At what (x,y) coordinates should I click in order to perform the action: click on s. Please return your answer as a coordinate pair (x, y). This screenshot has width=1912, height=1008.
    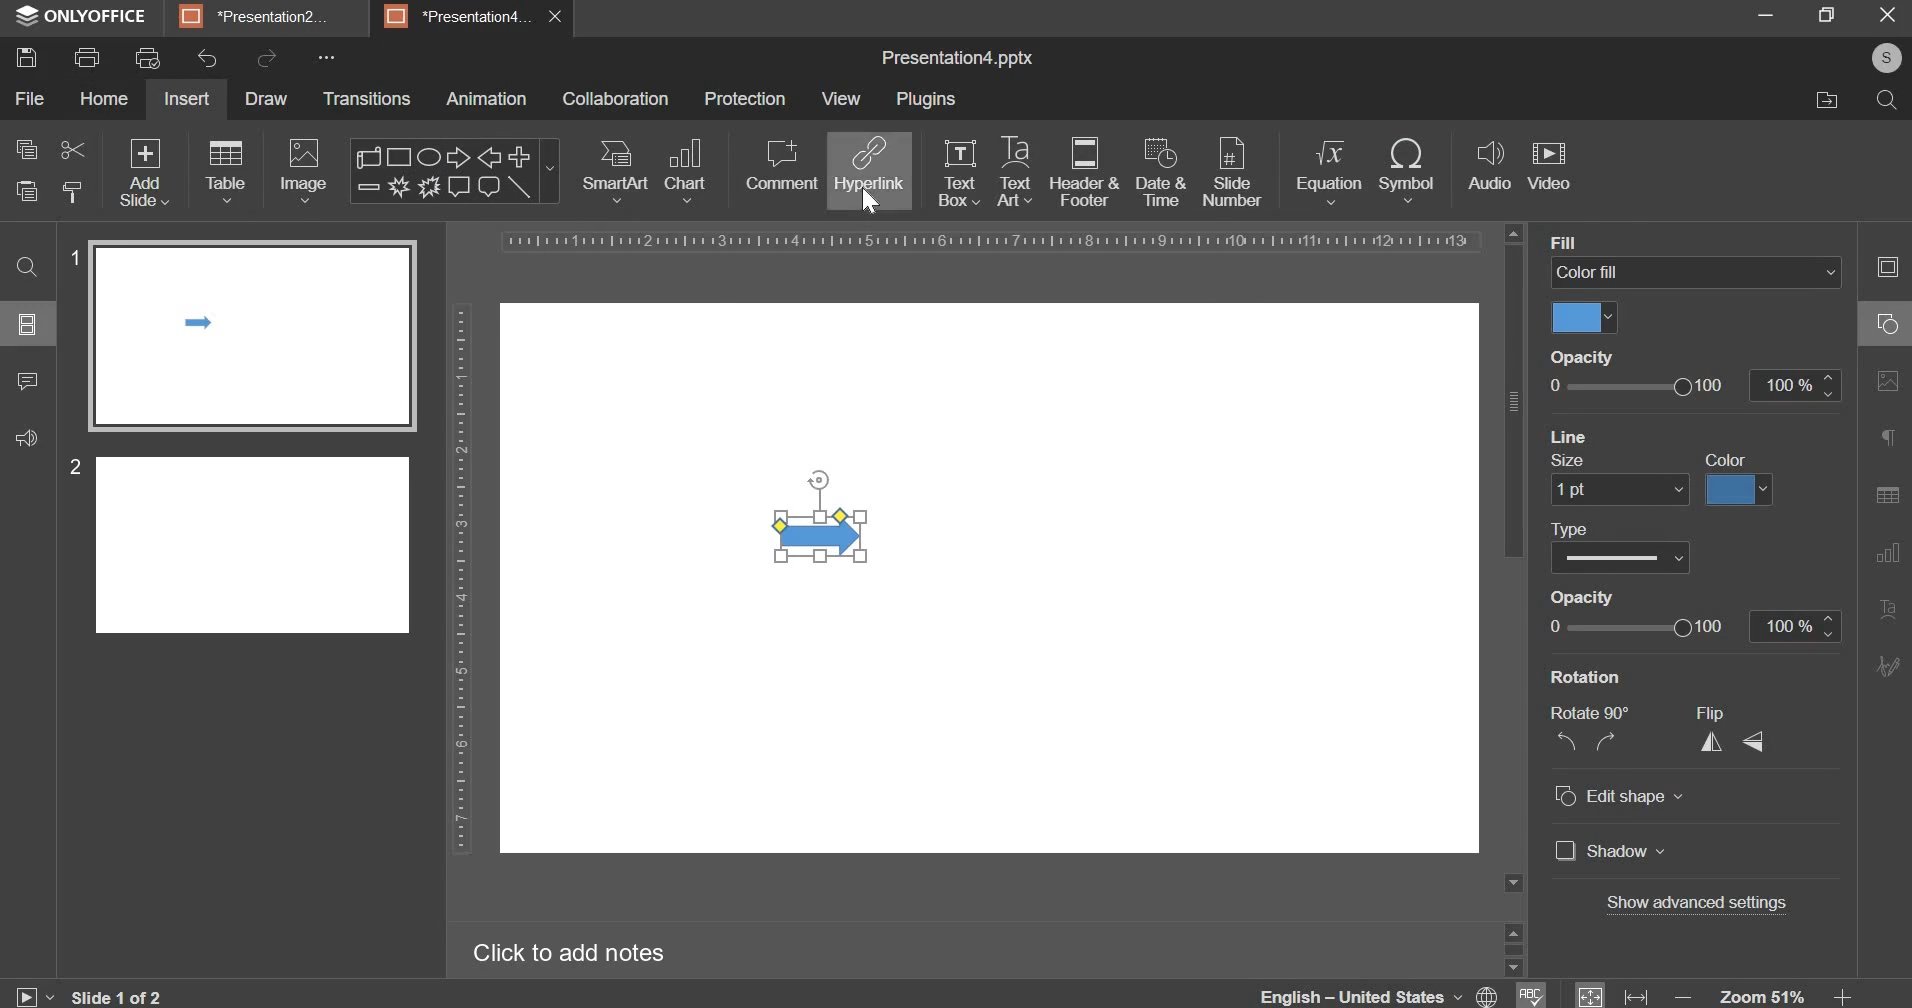
    Looking at the image, I should click on (1890, 58).